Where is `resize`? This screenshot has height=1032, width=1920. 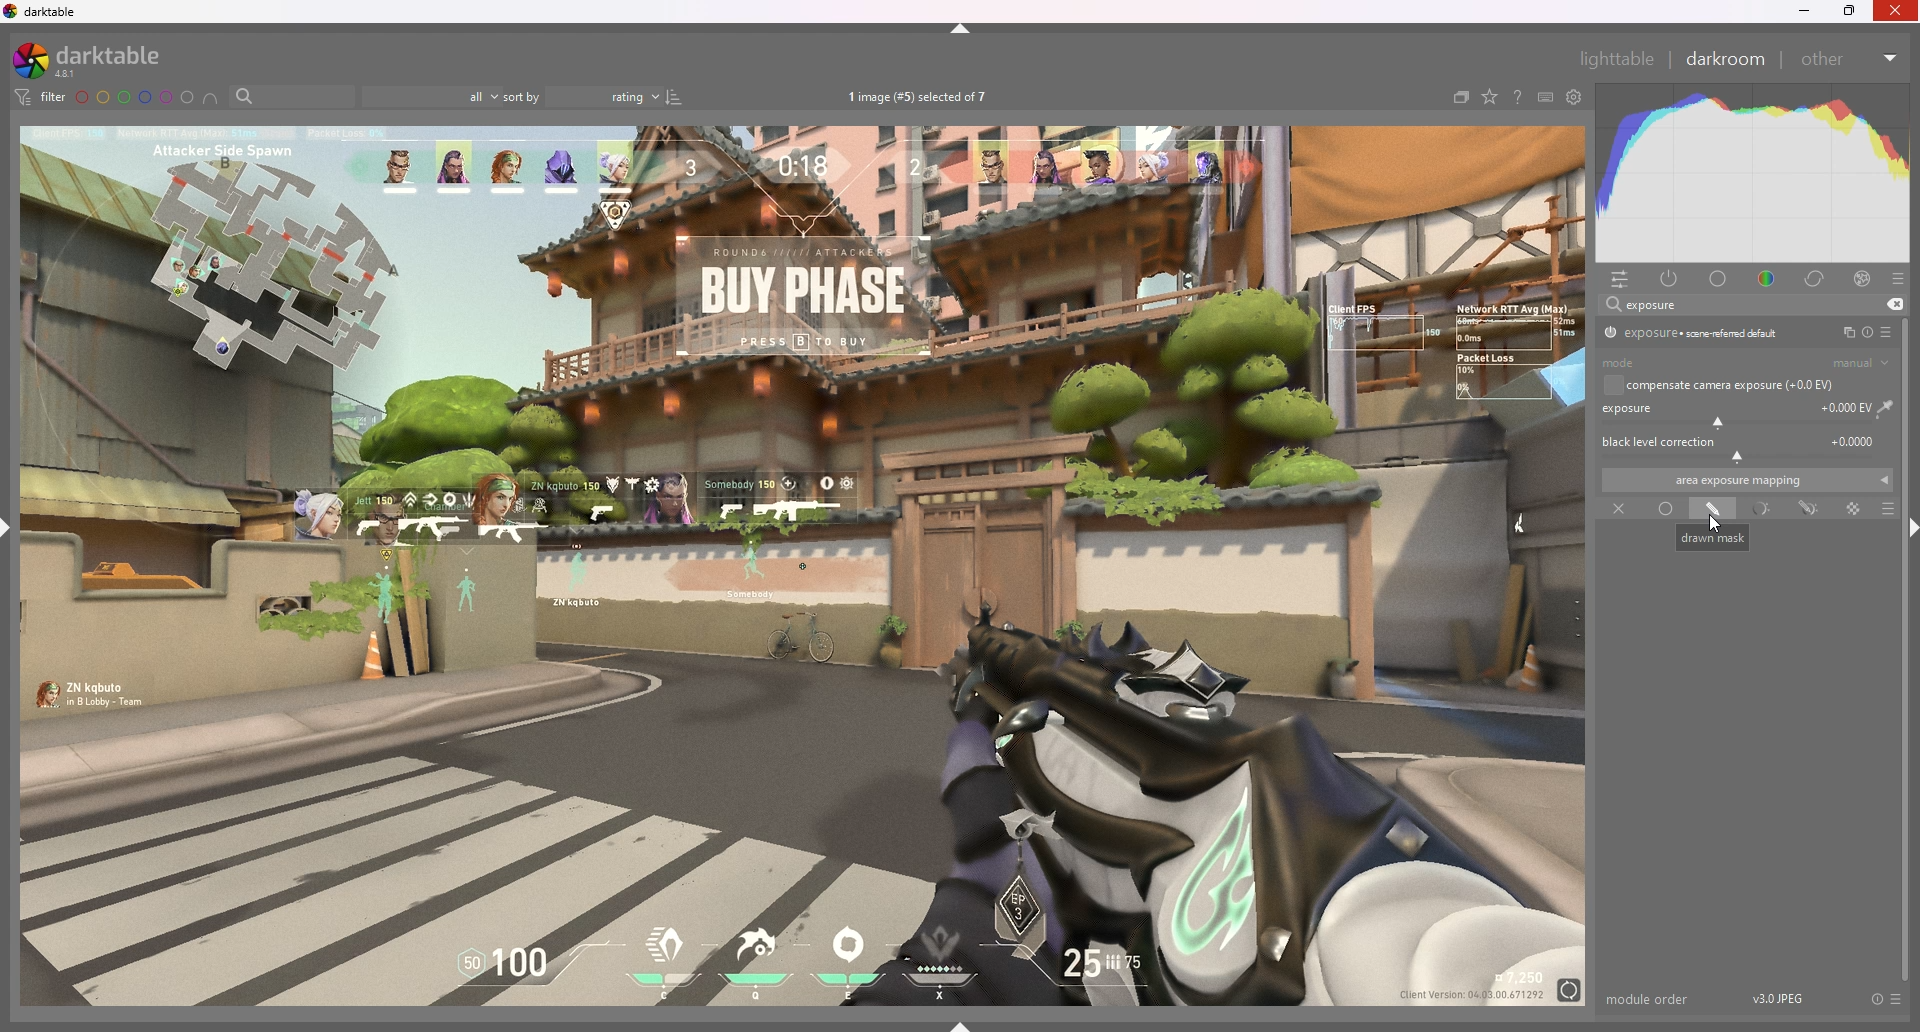
resize is located at coordinates (1850, 11).